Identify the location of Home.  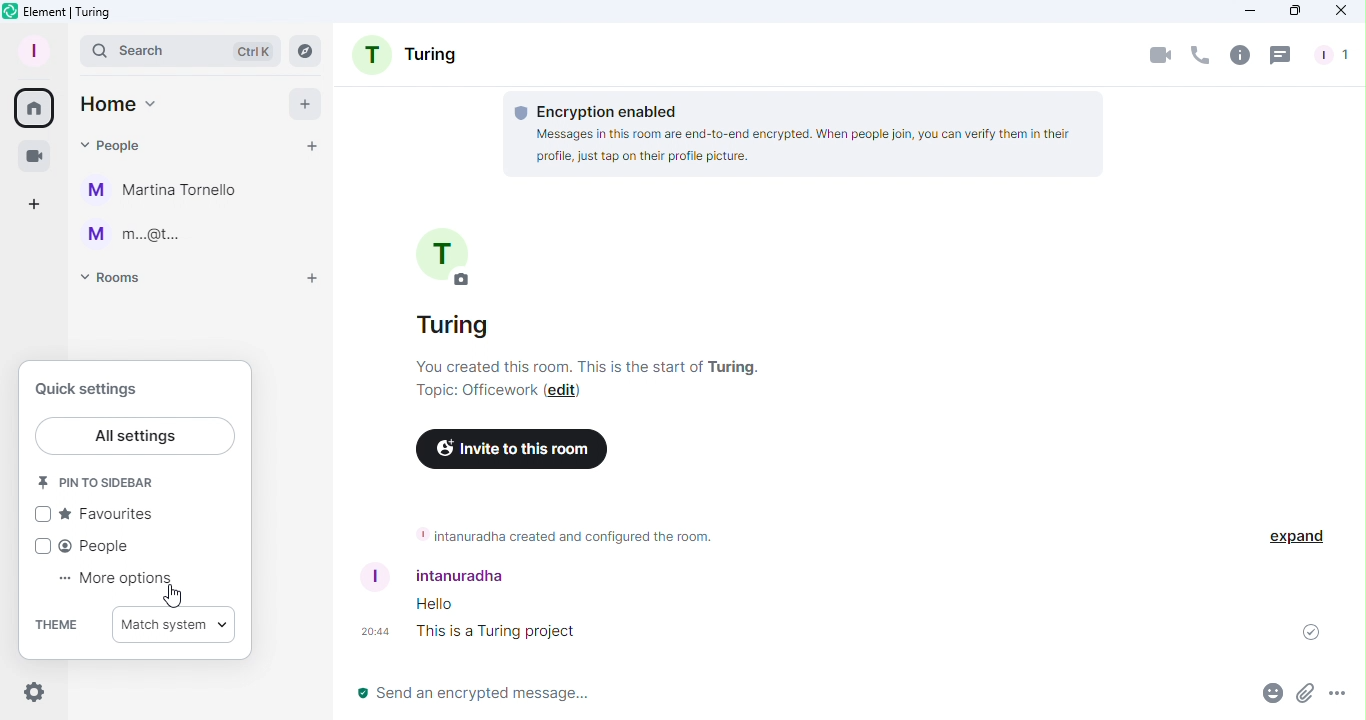
(37, 108).